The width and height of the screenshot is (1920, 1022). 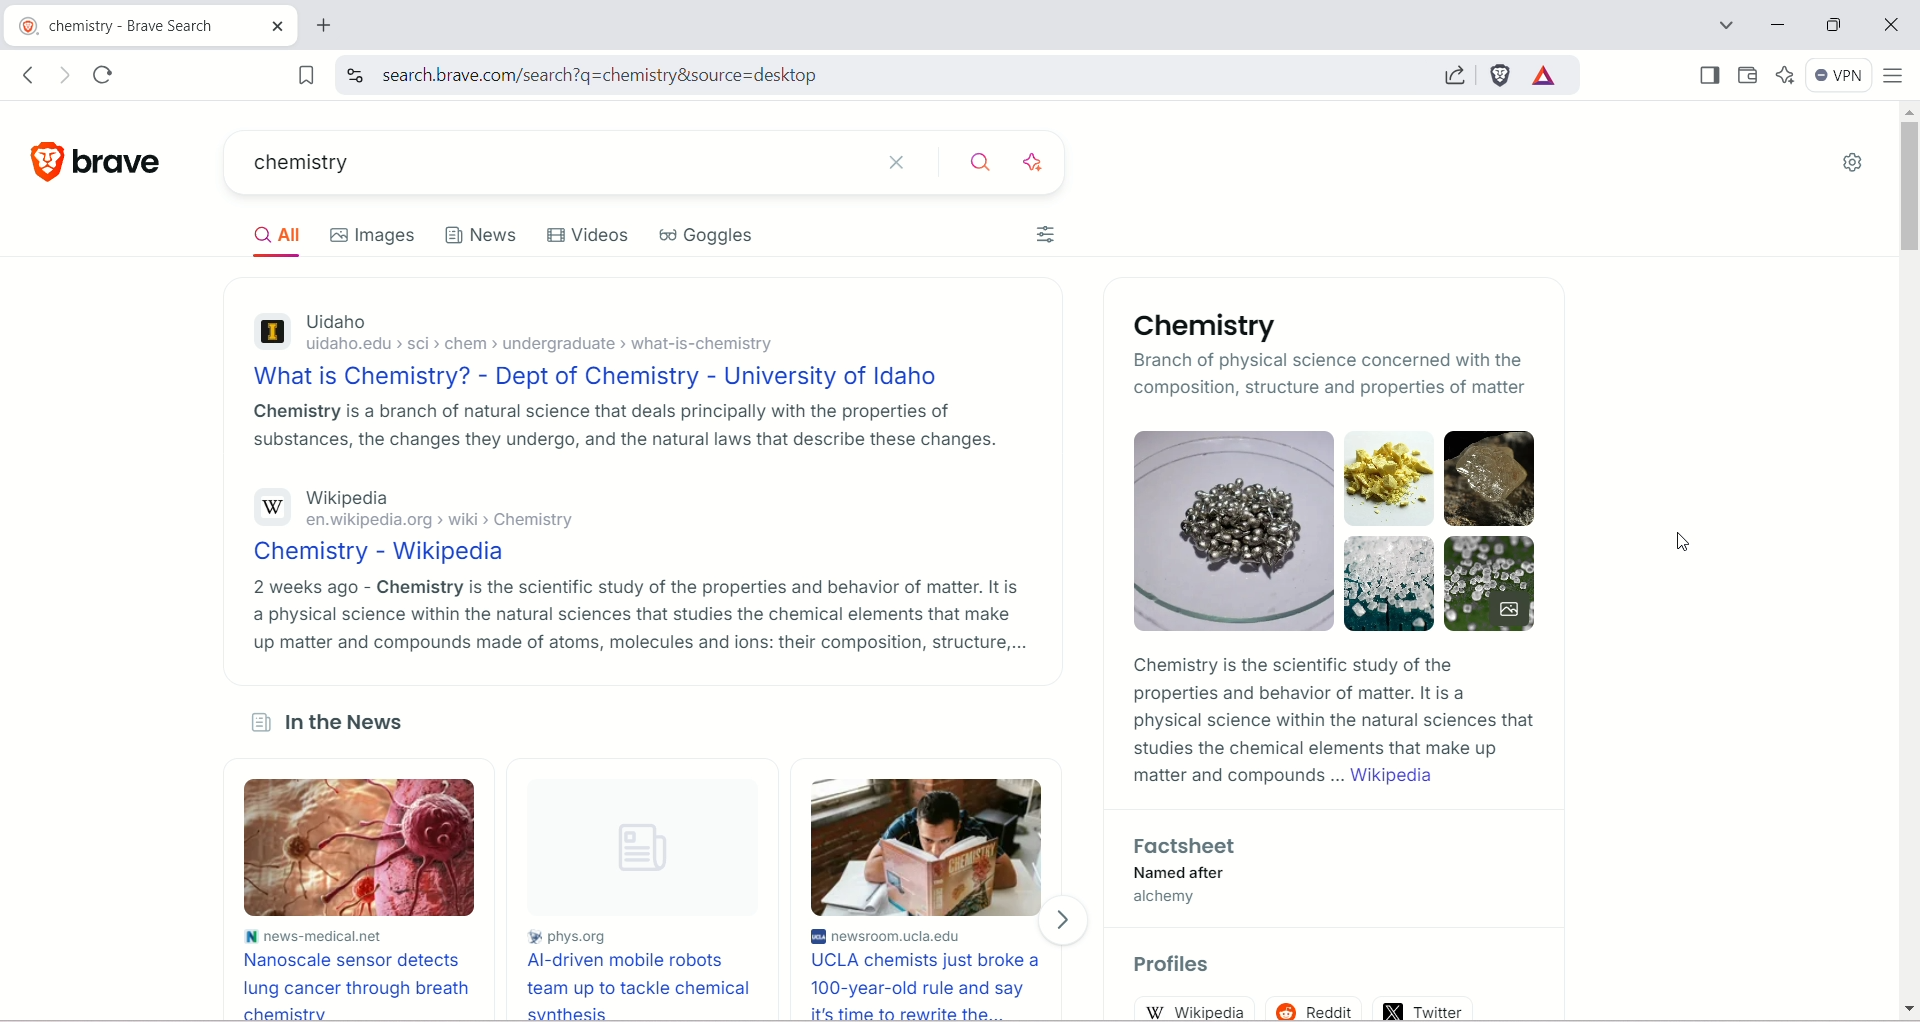 I want to click on Lung cancer link, so click(x=351, y=986).